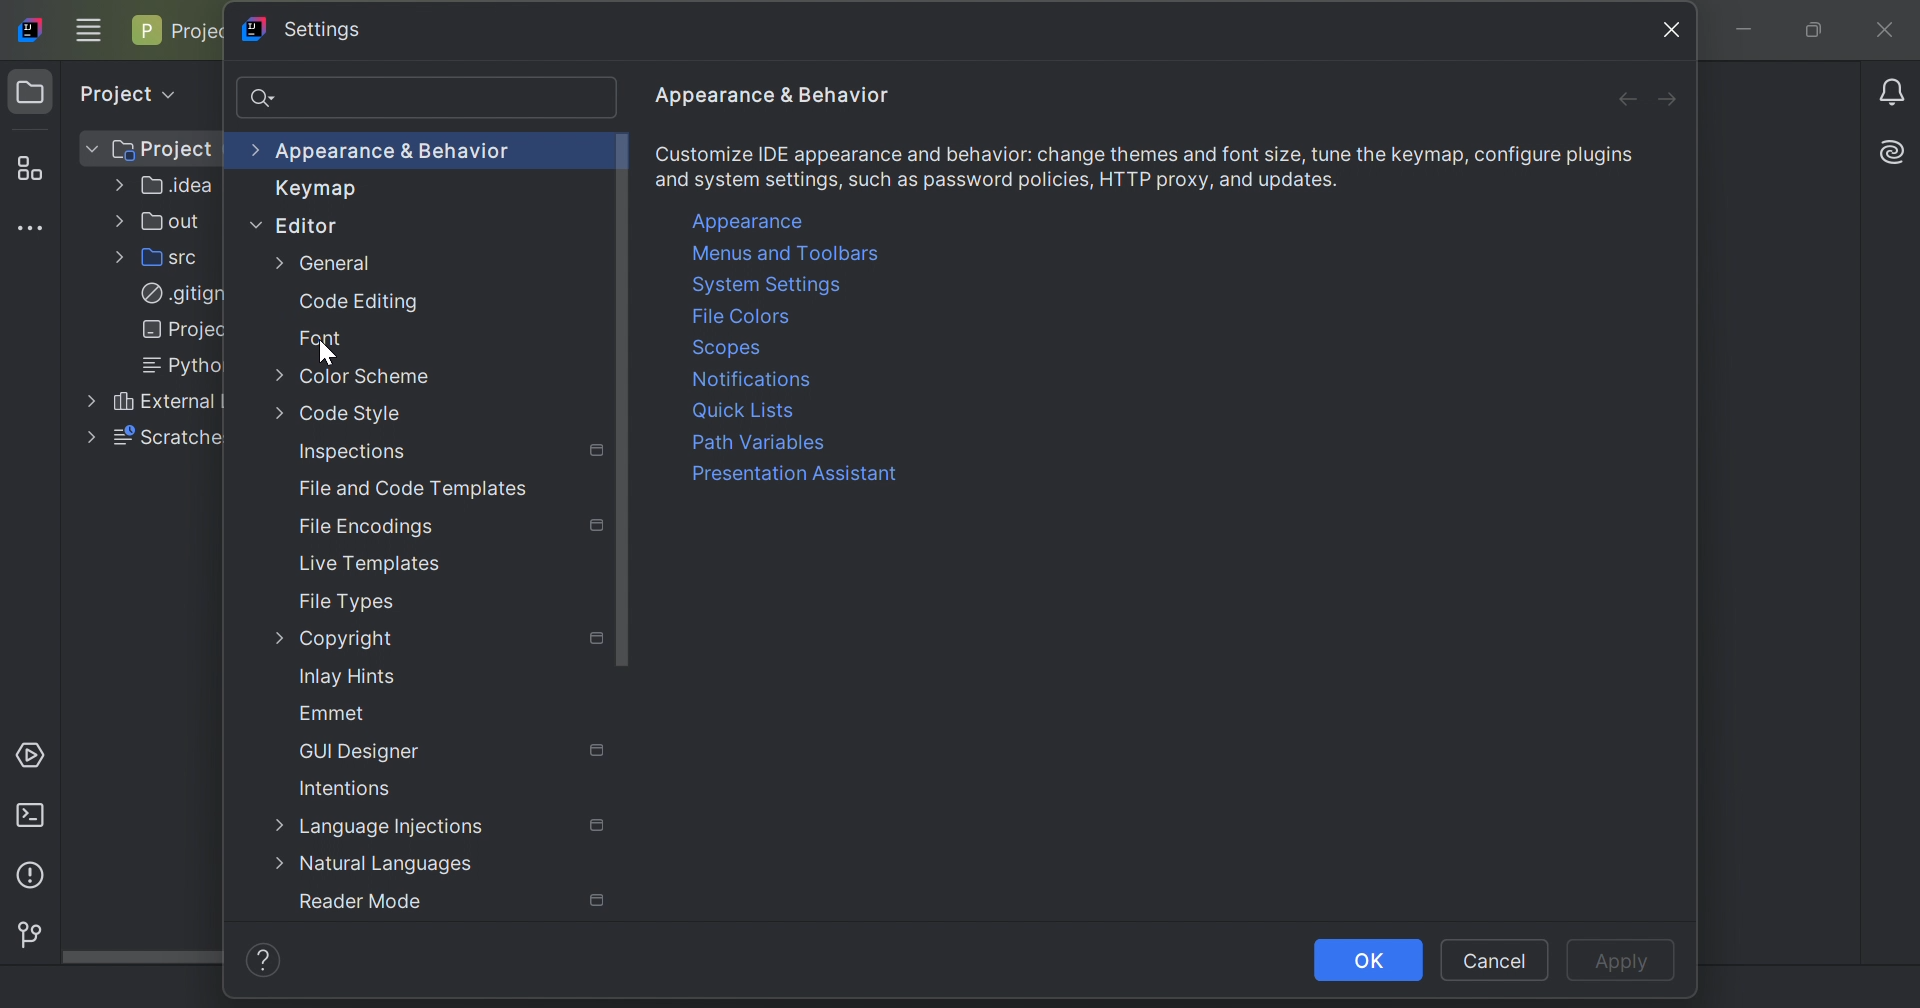  I want to click on Quick Lists, so click(746, 411).